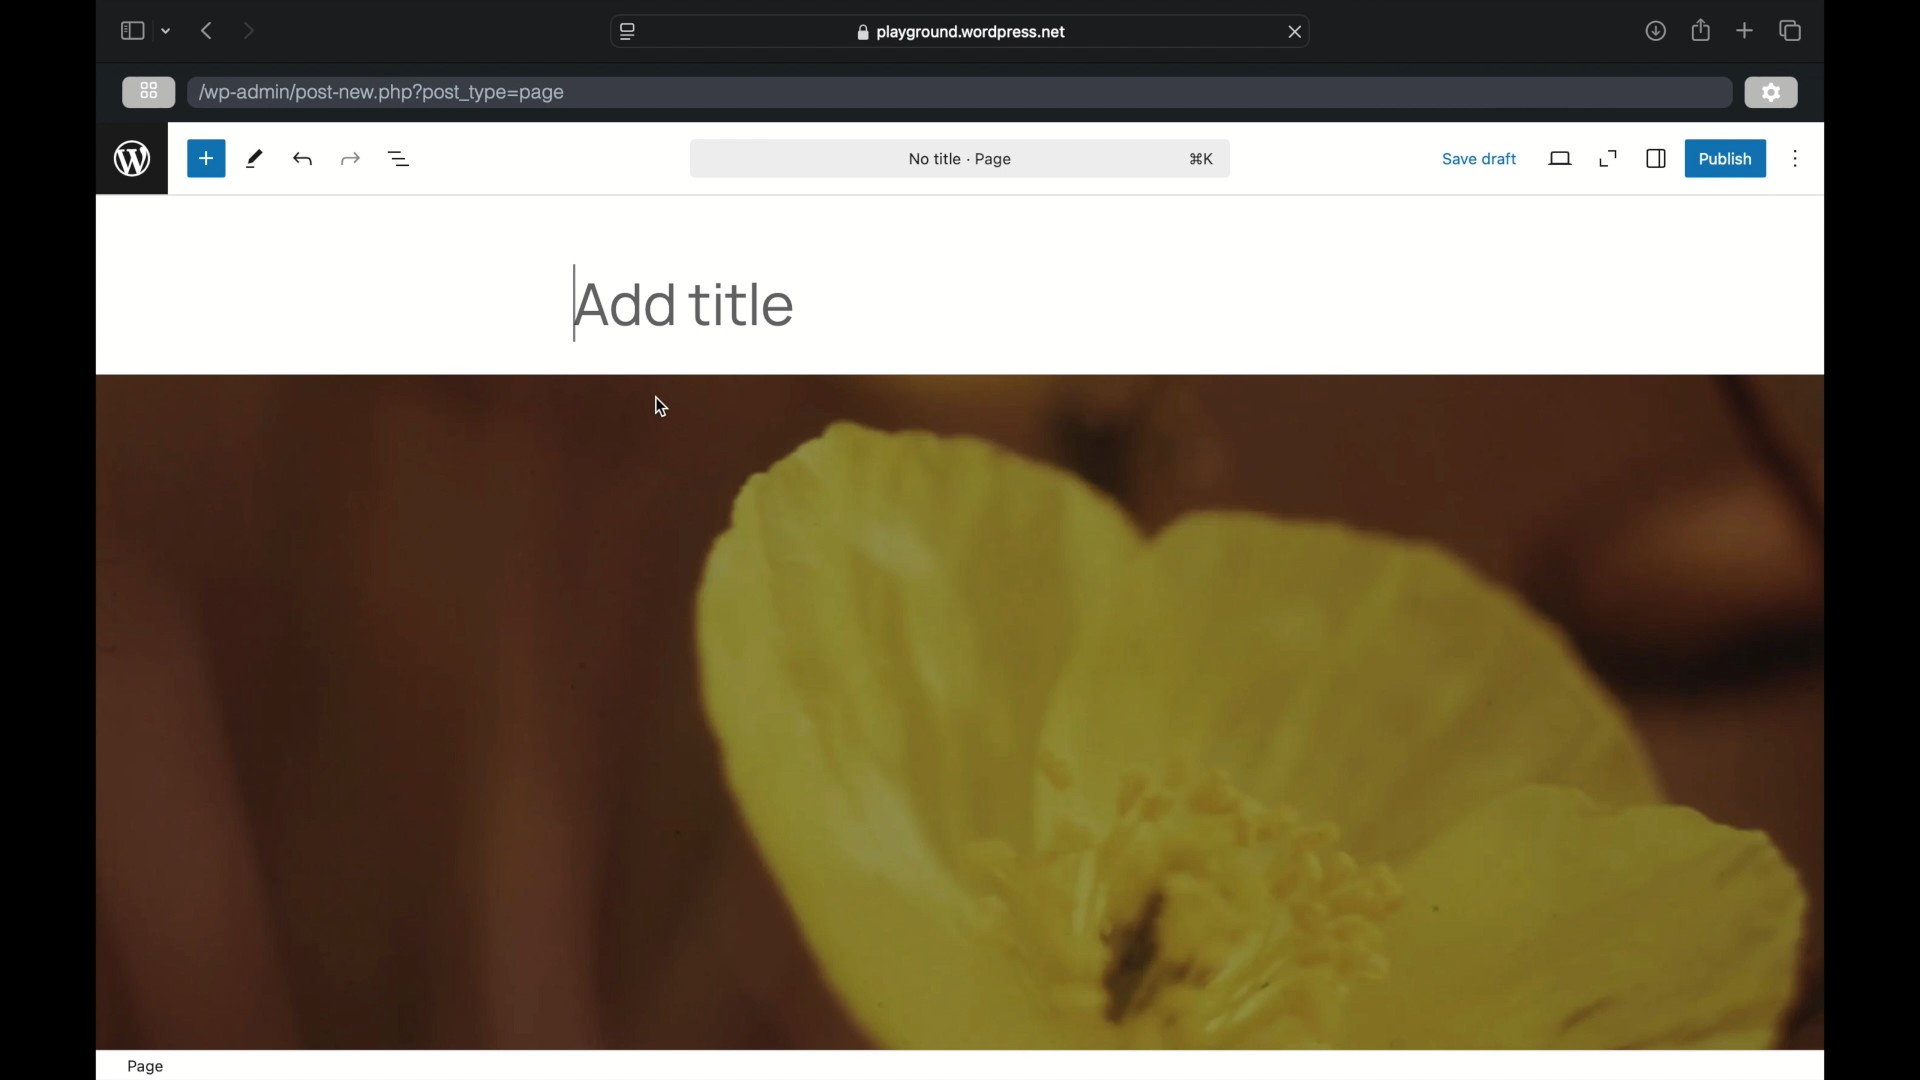  What do you see at coordinates (248, 29) in the screenshot?
I see `next page` at bounding box center [248, 29].